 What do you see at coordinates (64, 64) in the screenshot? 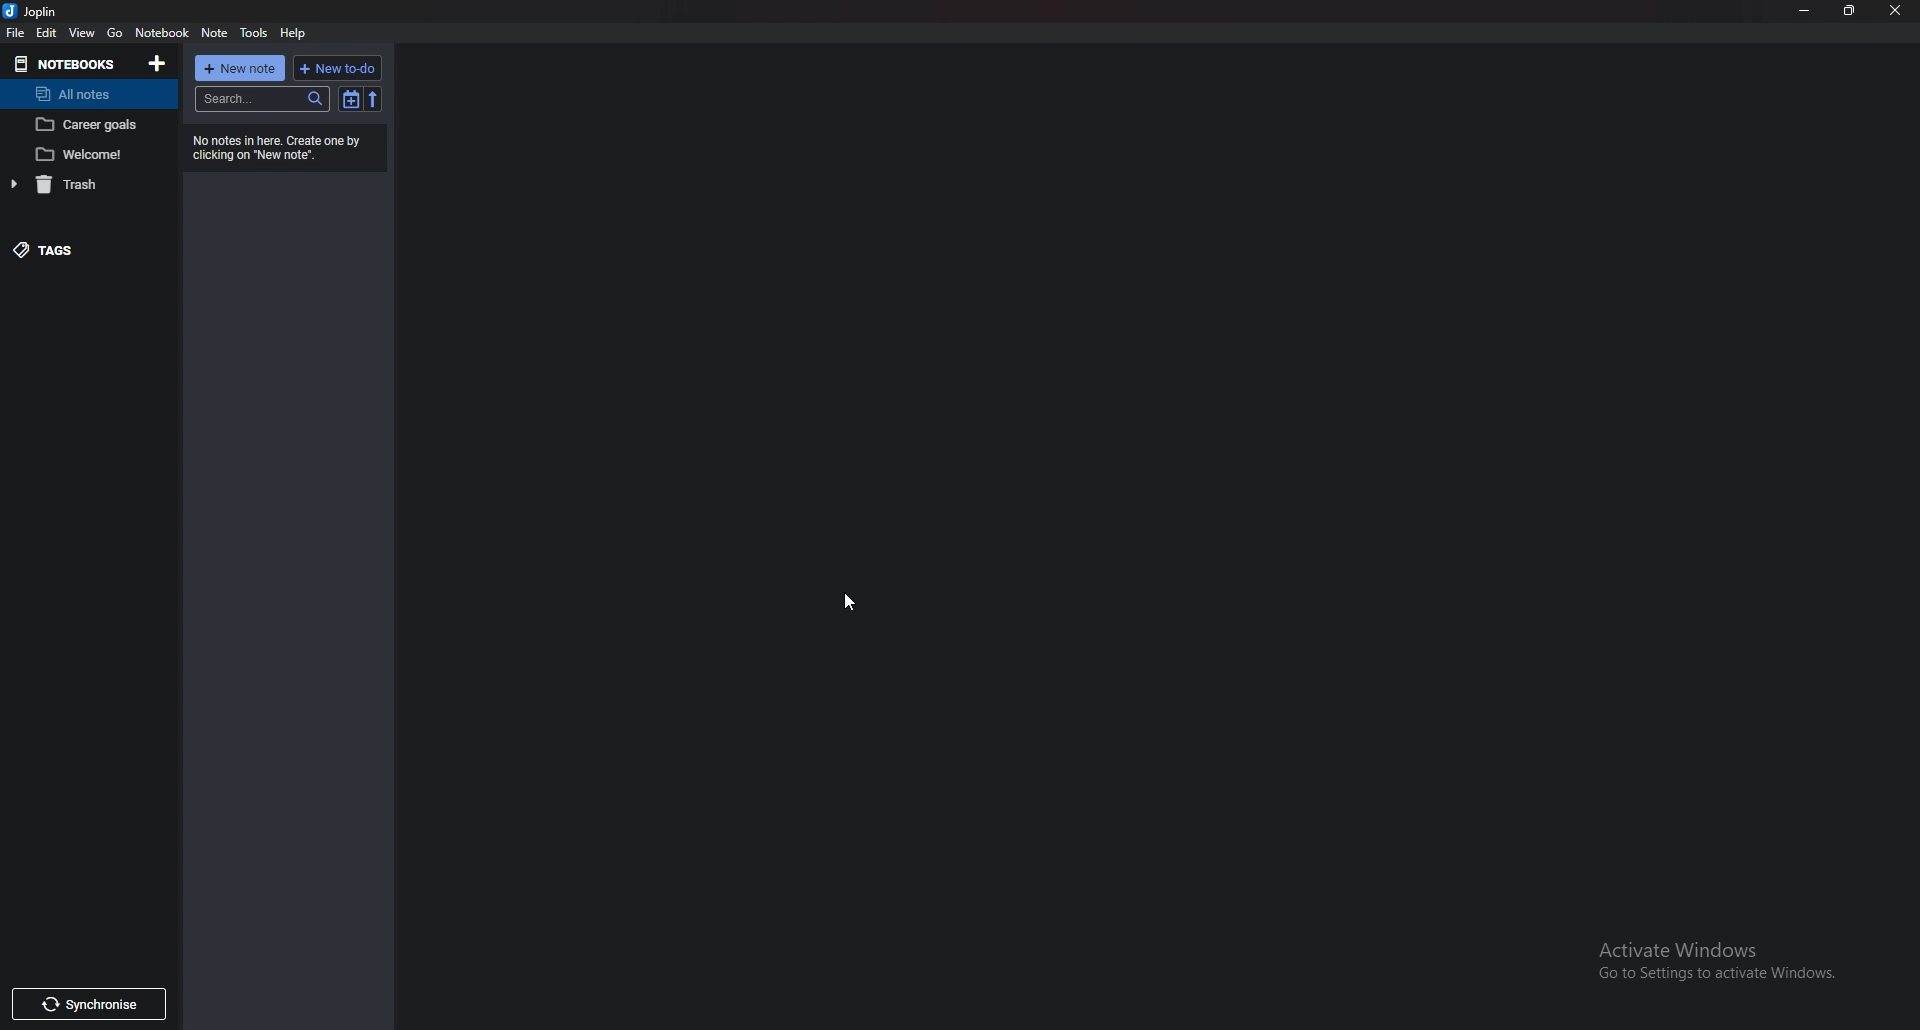
I see `notebooks` at bounding box center [64, 64].